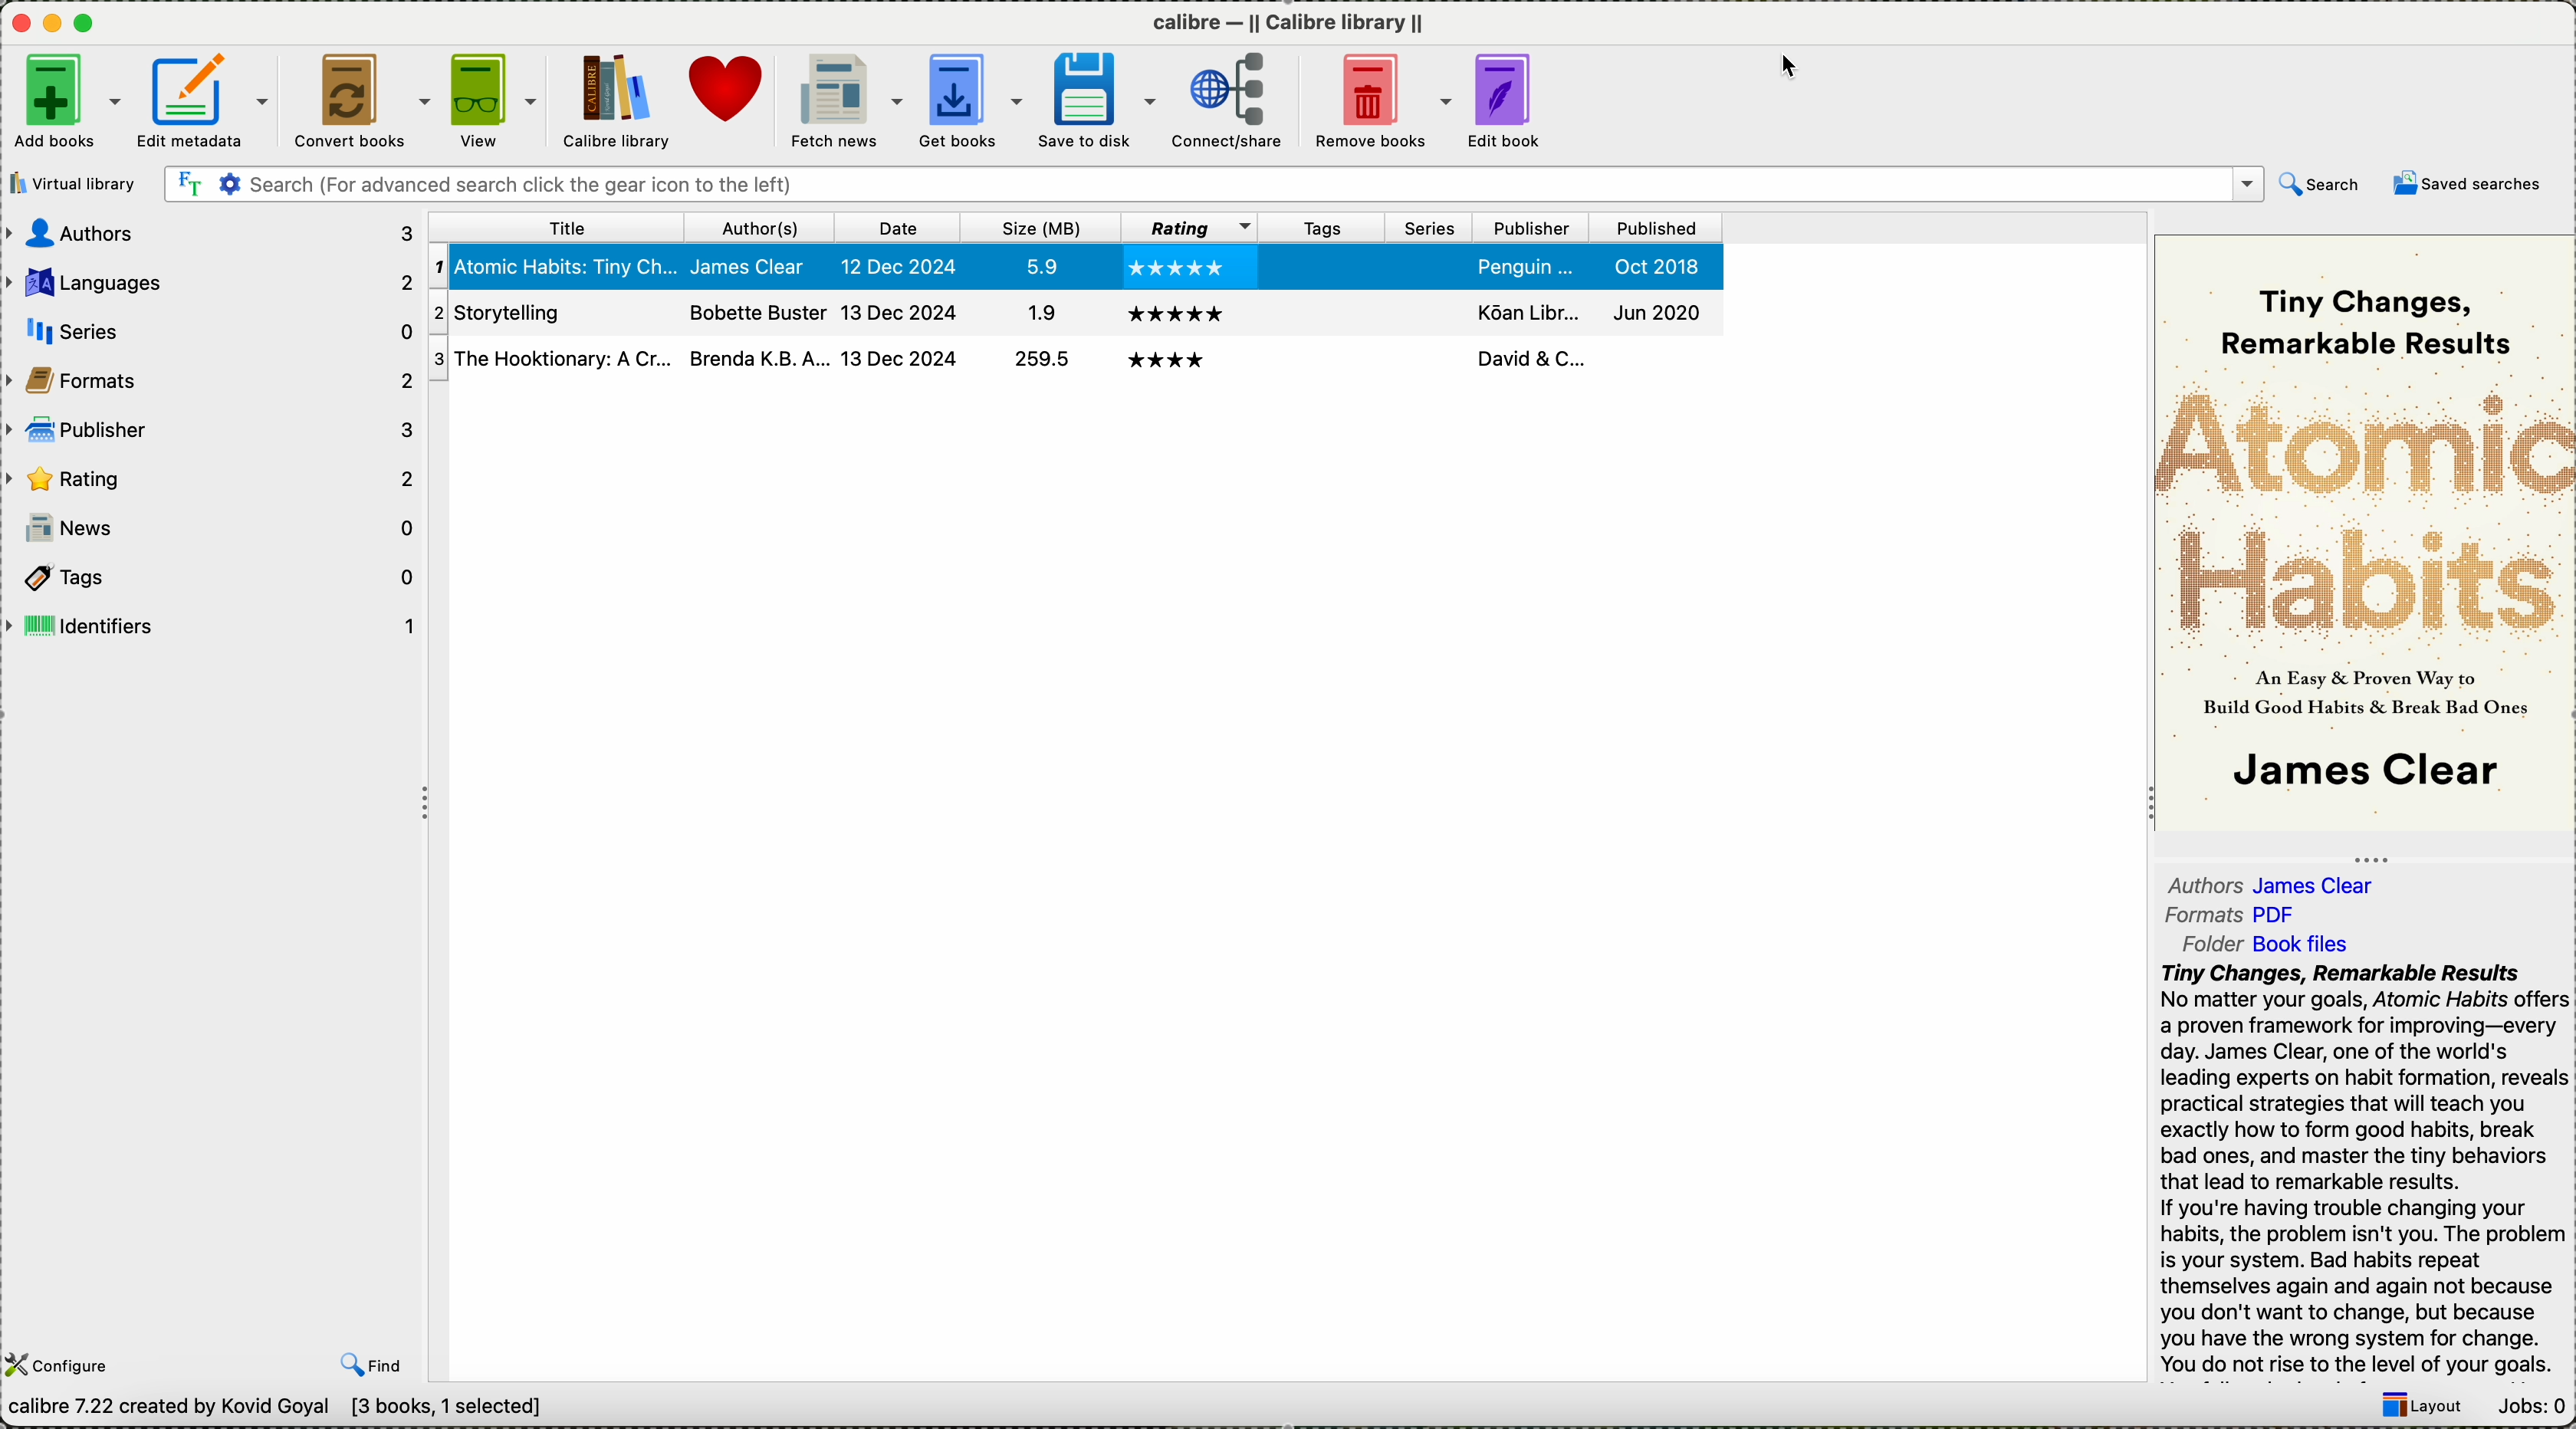 The height and width of the screenshot is (1429, 2576). Describe the element at coordinates (1657, 356) in the screenshot. I see `jun 2020` at that location.